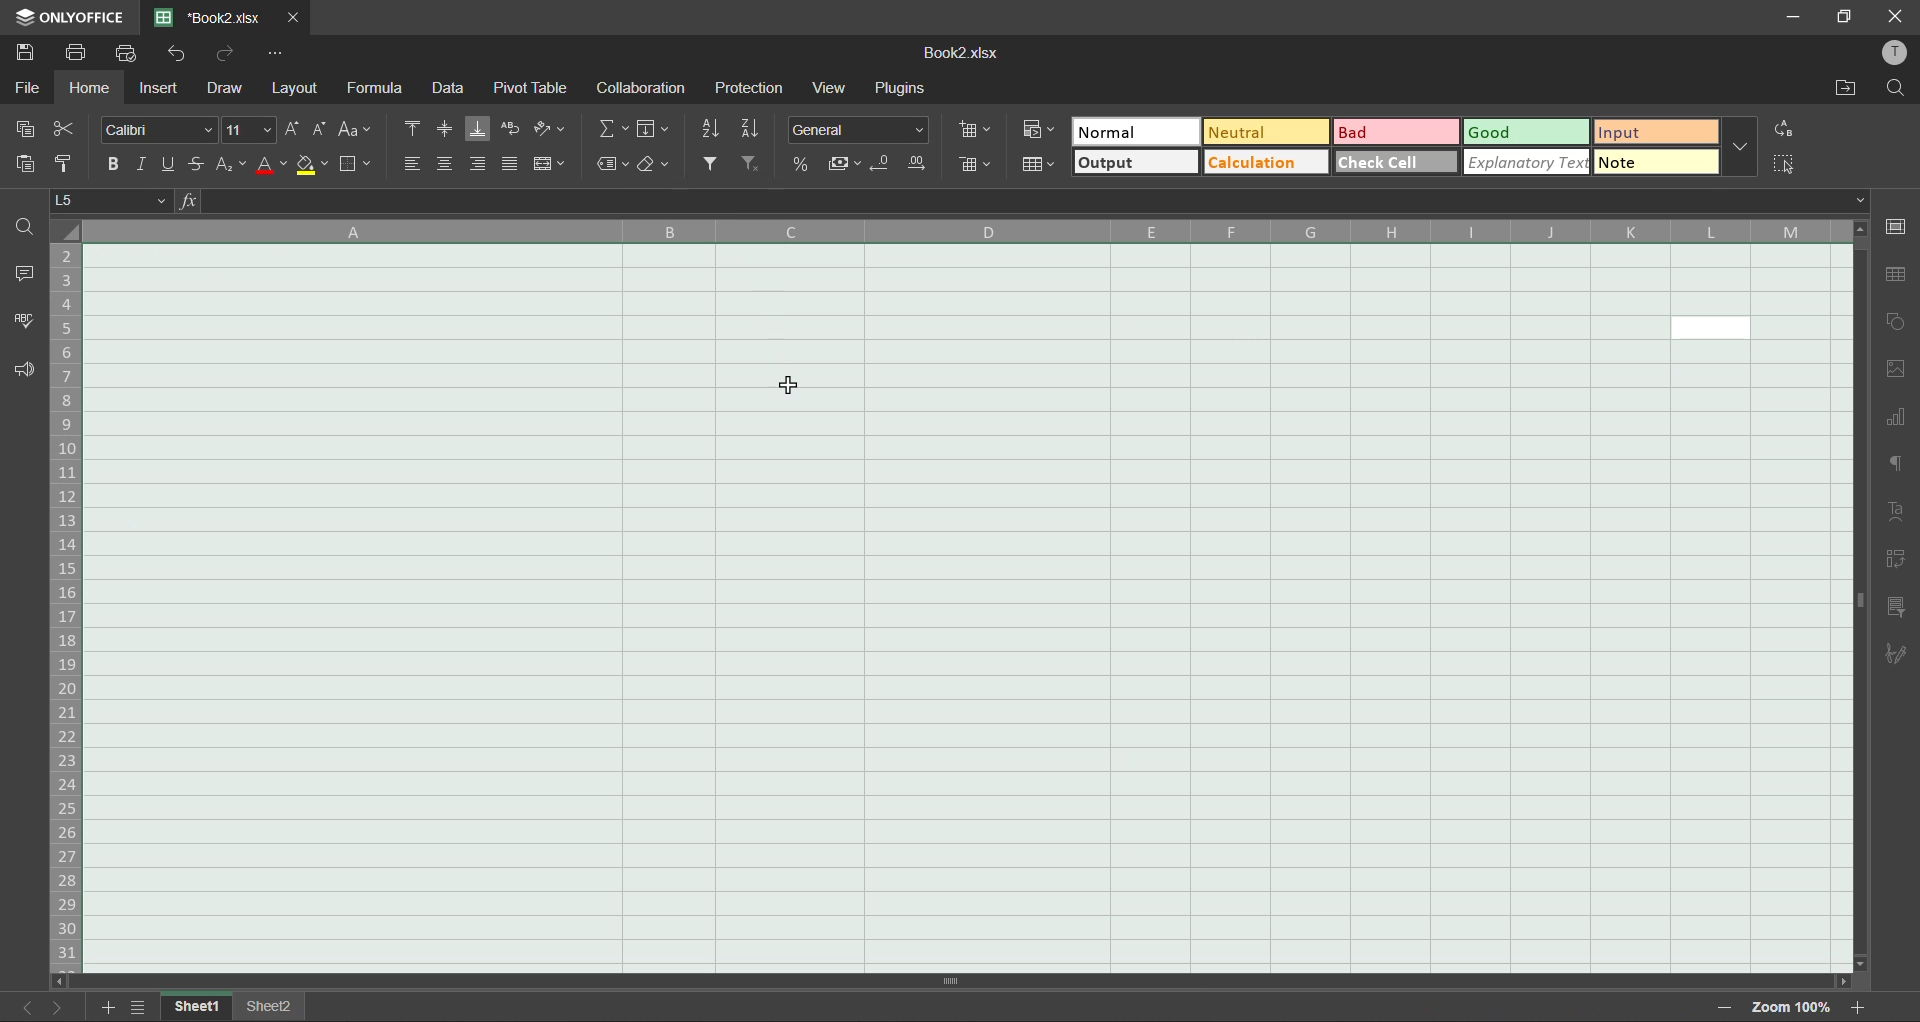  I want to click on previous, so click(26, 1007).